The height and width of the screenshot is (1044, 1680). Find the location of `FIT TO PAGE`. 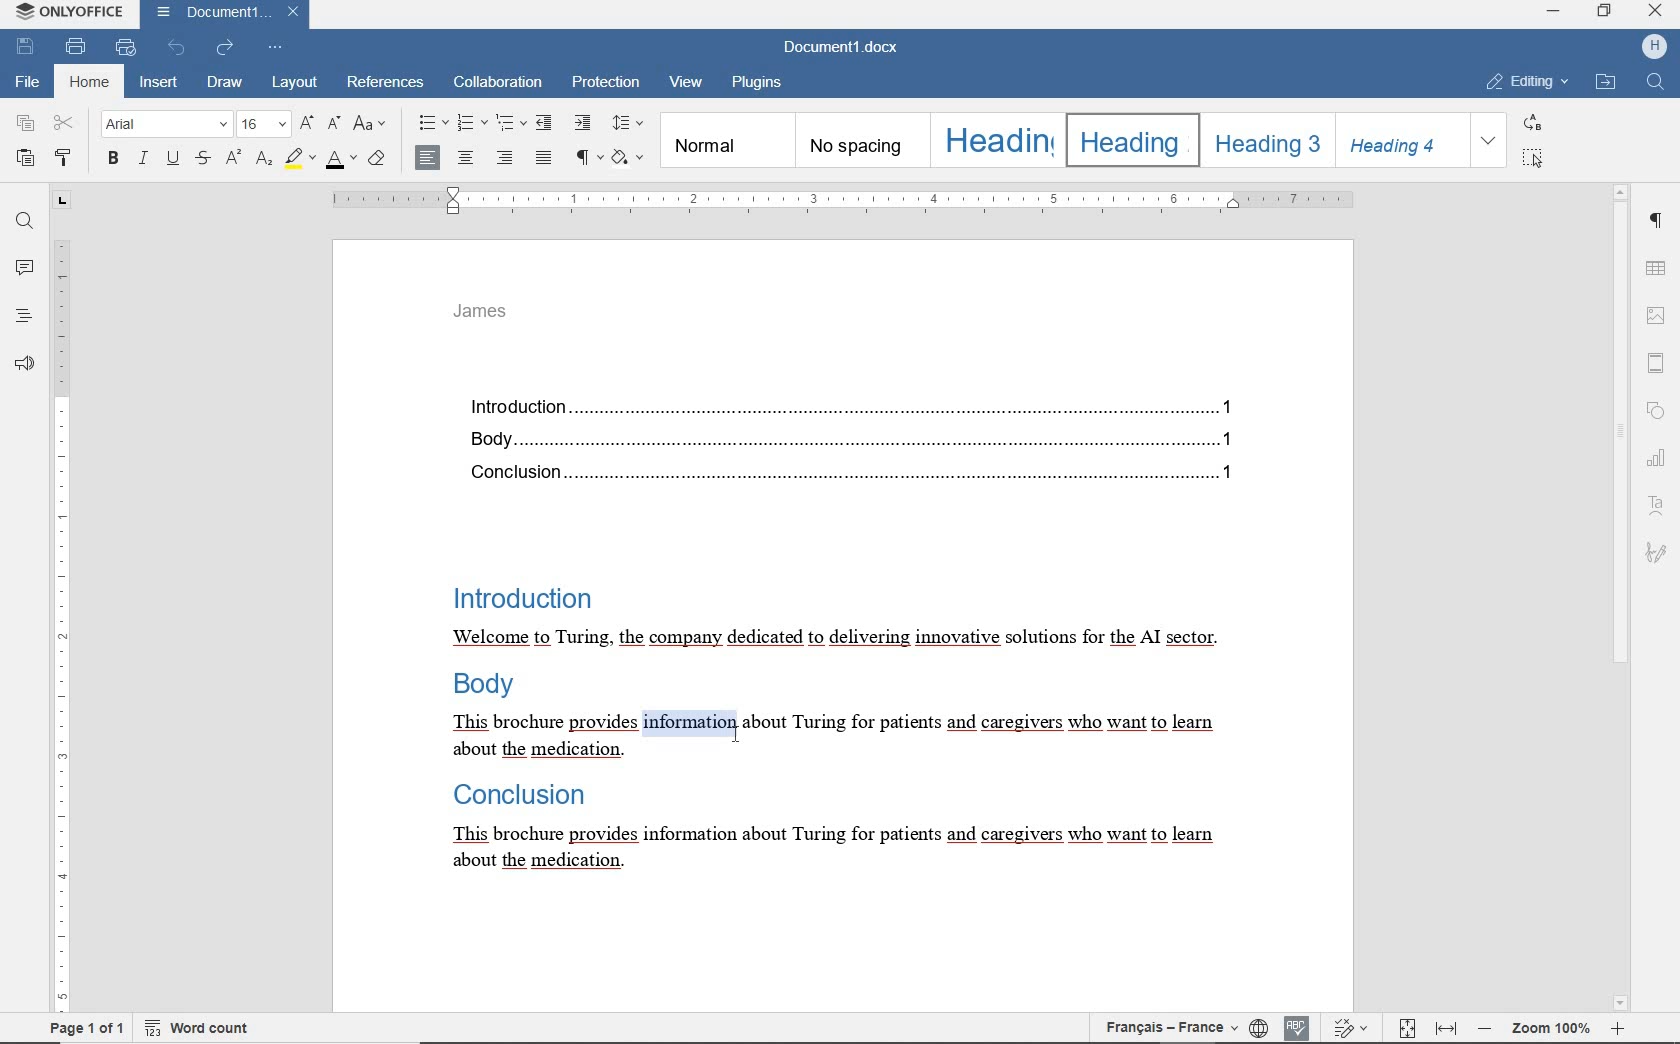

FIT TO PAGE is located at coordinates (1403, 1028).